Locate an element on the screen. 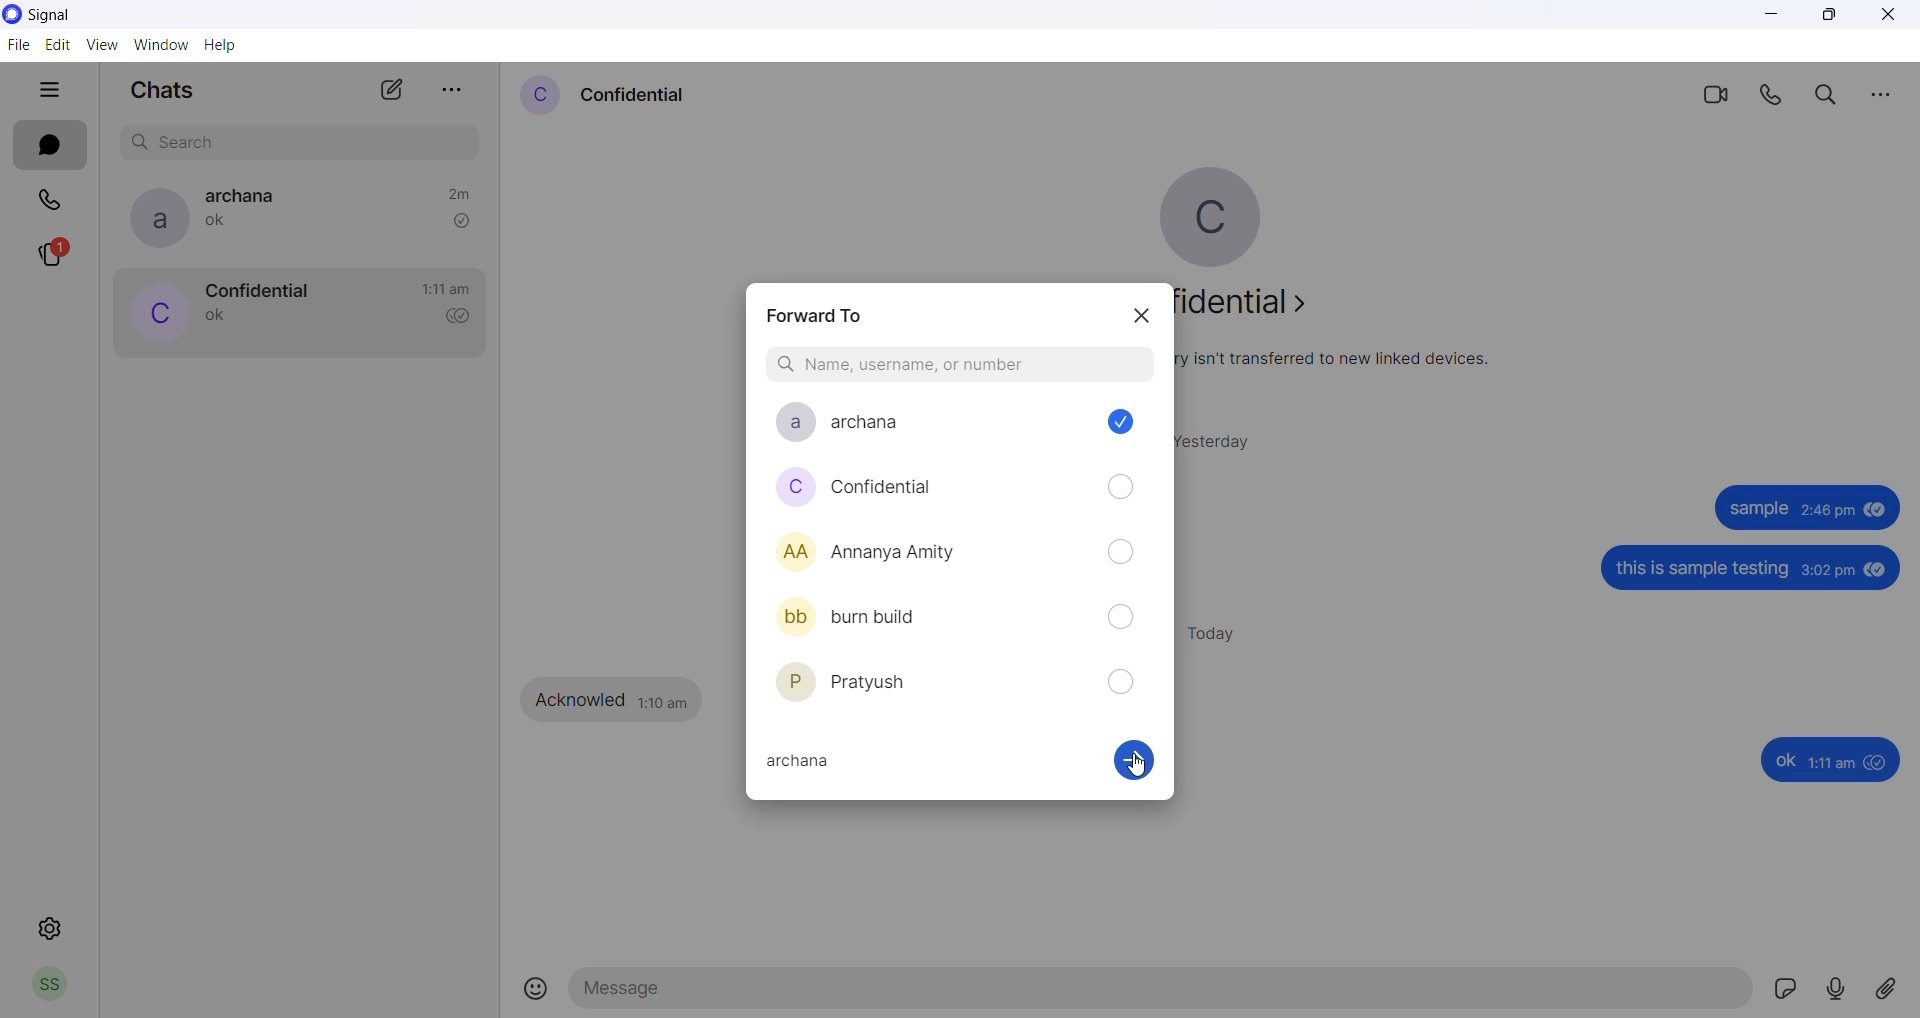 The image size is (1920, 1018). time passed since last message is located at coordinates (458, 191).